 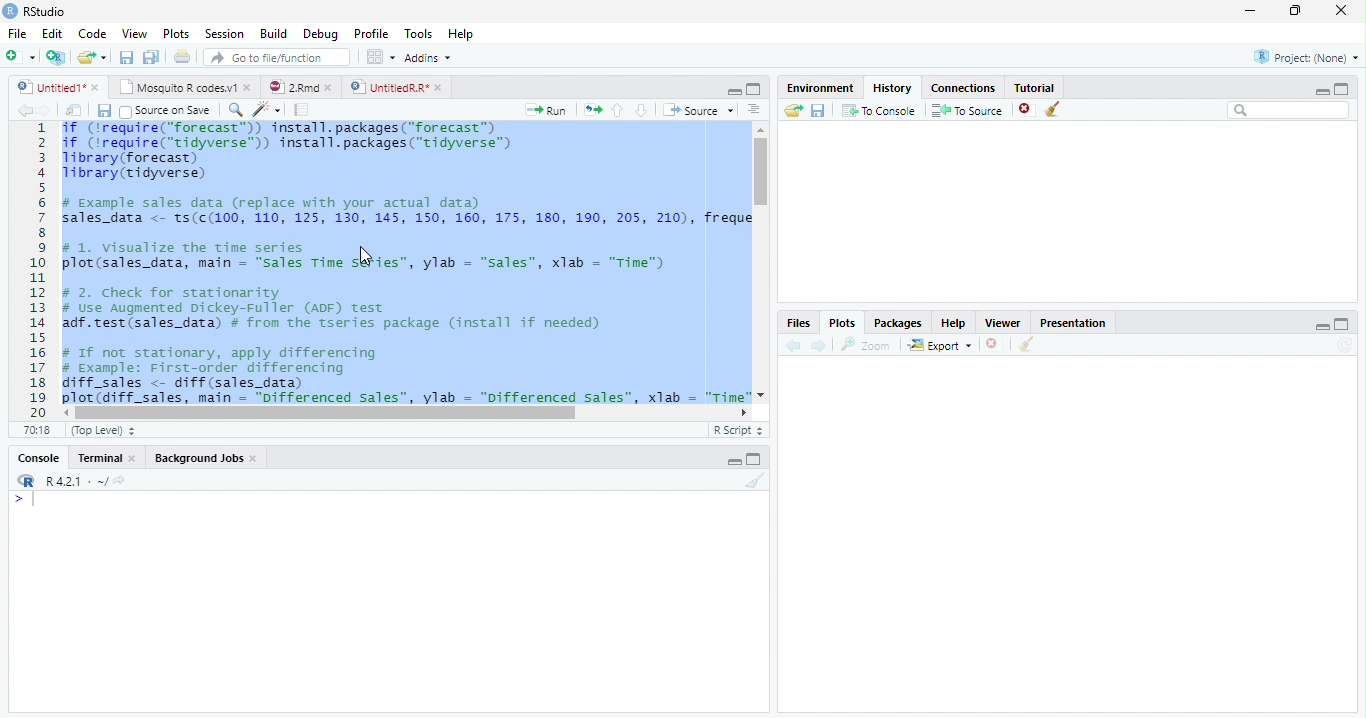 What do you see at coordinates (372, 35) in the screenshot?
I see `Profile` at bounding box center [372, 35].